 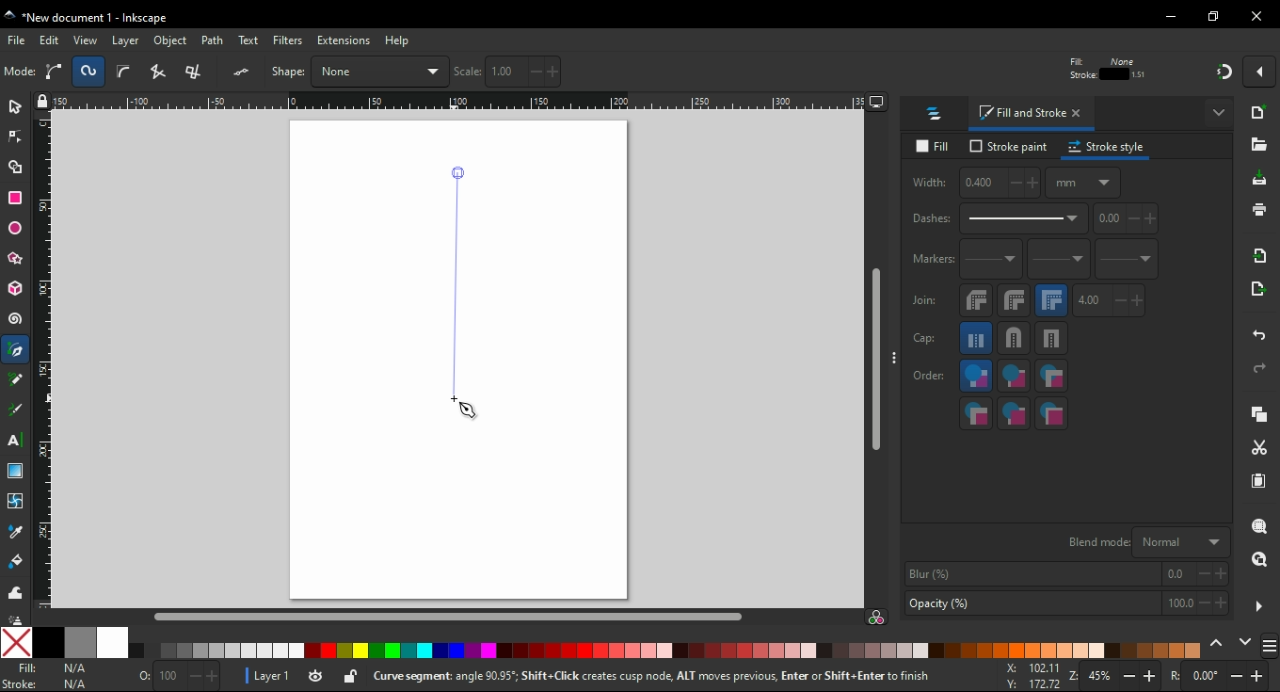 What do you see at coordinates (1051, 376) in the screenshot?
I see `fill,markers,strokes` at bounding box center [1051, 376].